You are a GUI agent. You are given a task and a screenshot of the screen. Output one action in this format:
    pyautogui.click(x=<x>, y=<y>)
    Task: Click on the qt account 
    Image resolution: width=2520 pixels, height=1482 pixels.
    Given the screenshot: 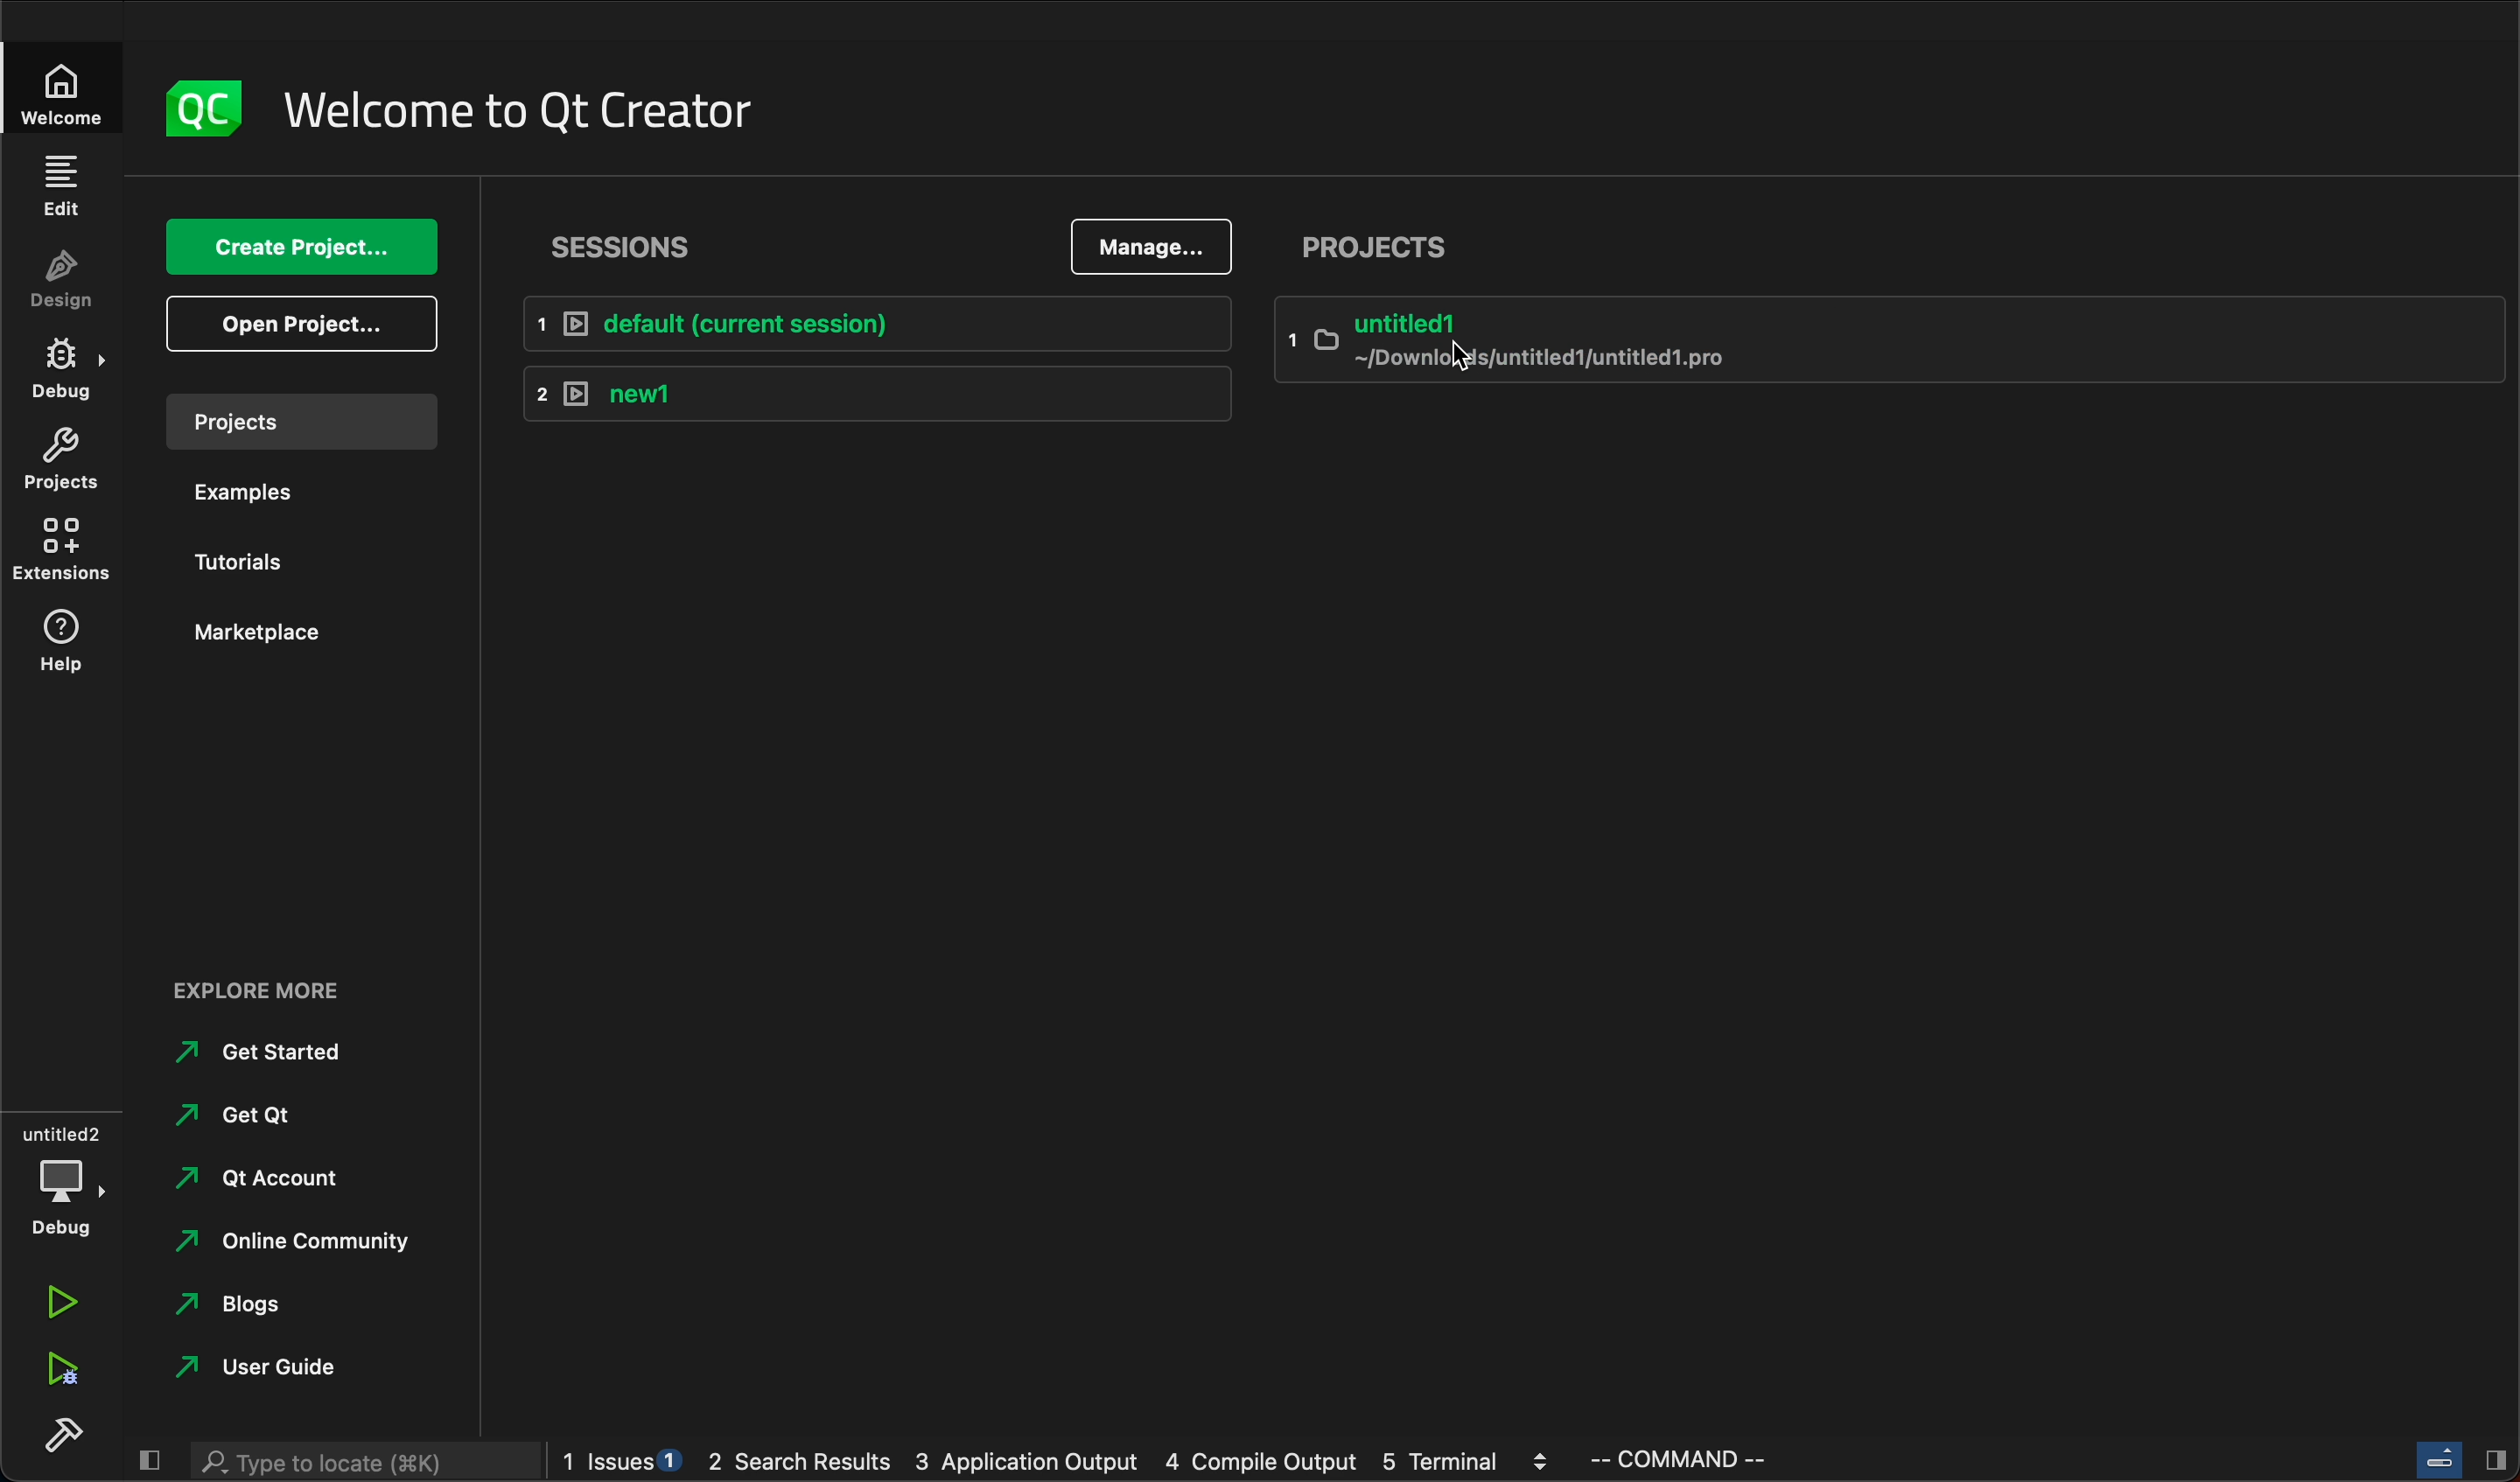 What is the action you would take?
    pyautogui.click(x=279, y=1178)
    